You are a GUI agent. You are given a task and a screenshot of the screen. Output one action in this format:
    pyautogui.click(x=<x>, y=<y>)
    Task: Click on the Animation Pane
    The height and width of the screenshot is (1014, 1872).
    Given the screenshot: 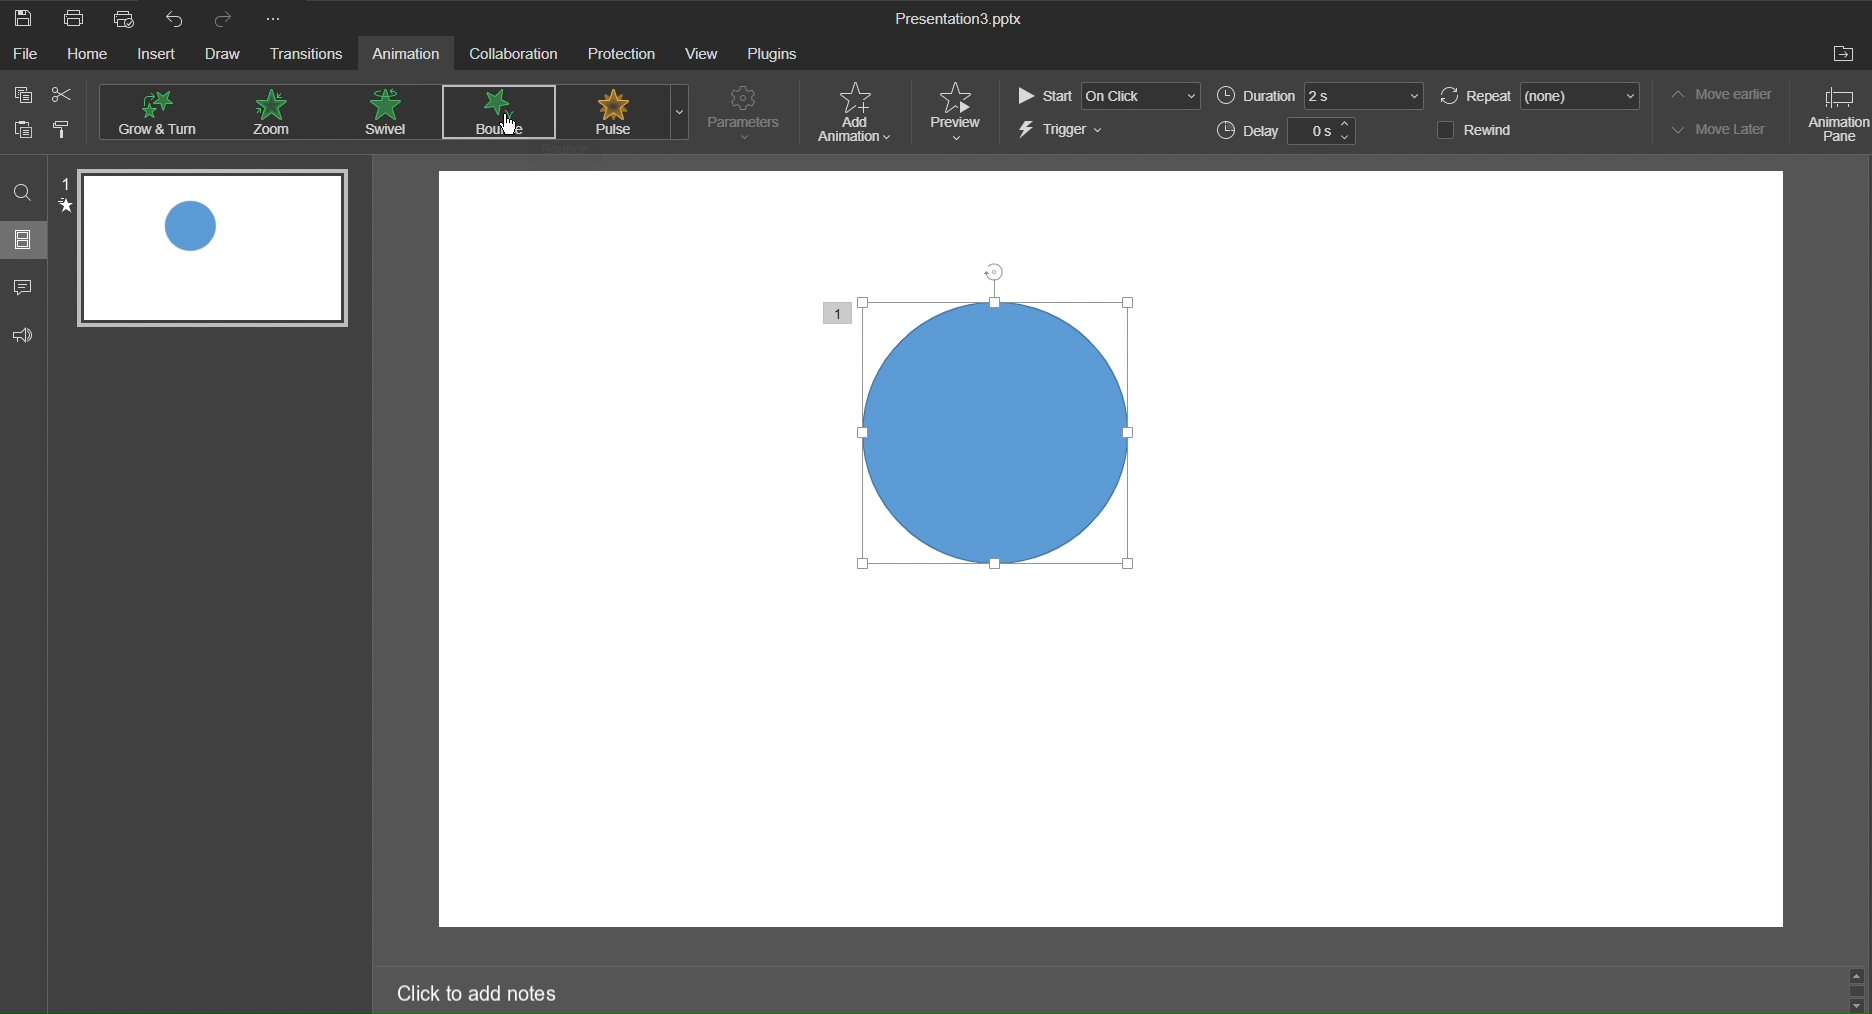 What is the action you would take?
    pyautogui.click(x=1835, y=115)
    